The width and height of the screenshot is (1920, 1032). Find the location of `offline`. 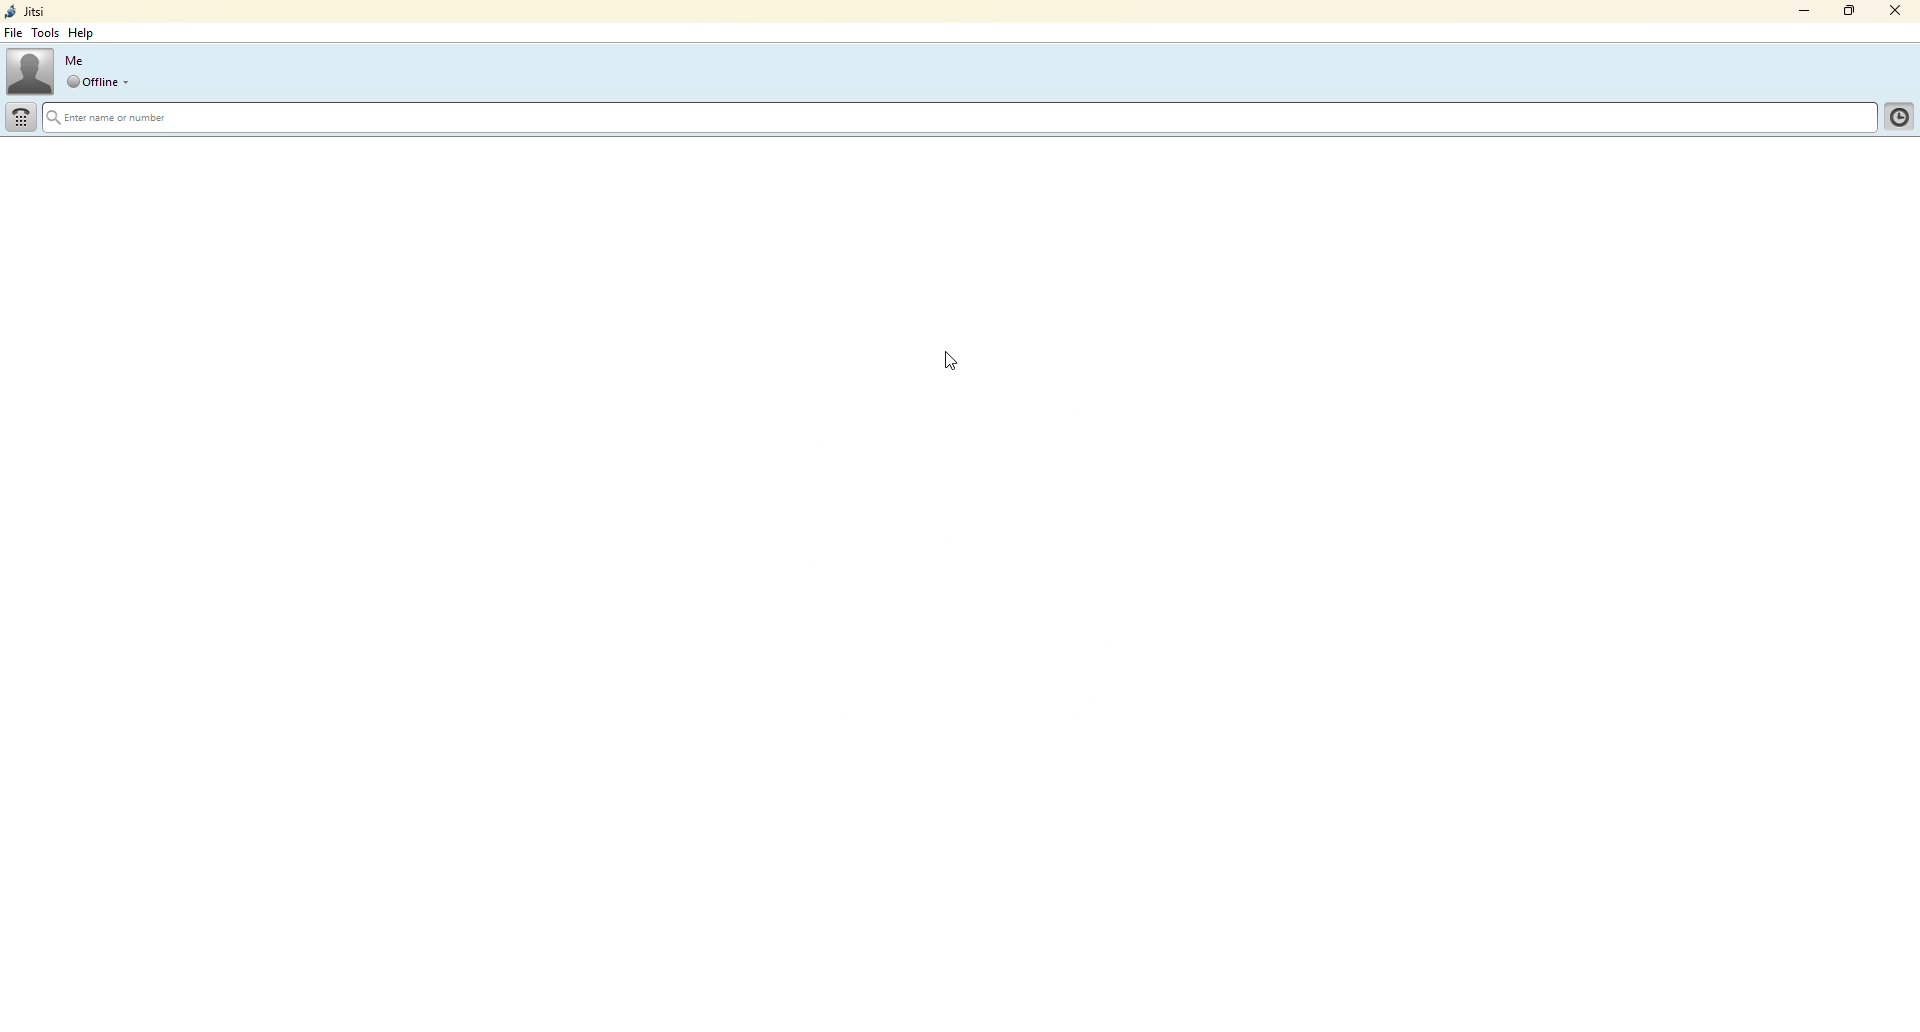

offline is located at coordinates (92, 82).